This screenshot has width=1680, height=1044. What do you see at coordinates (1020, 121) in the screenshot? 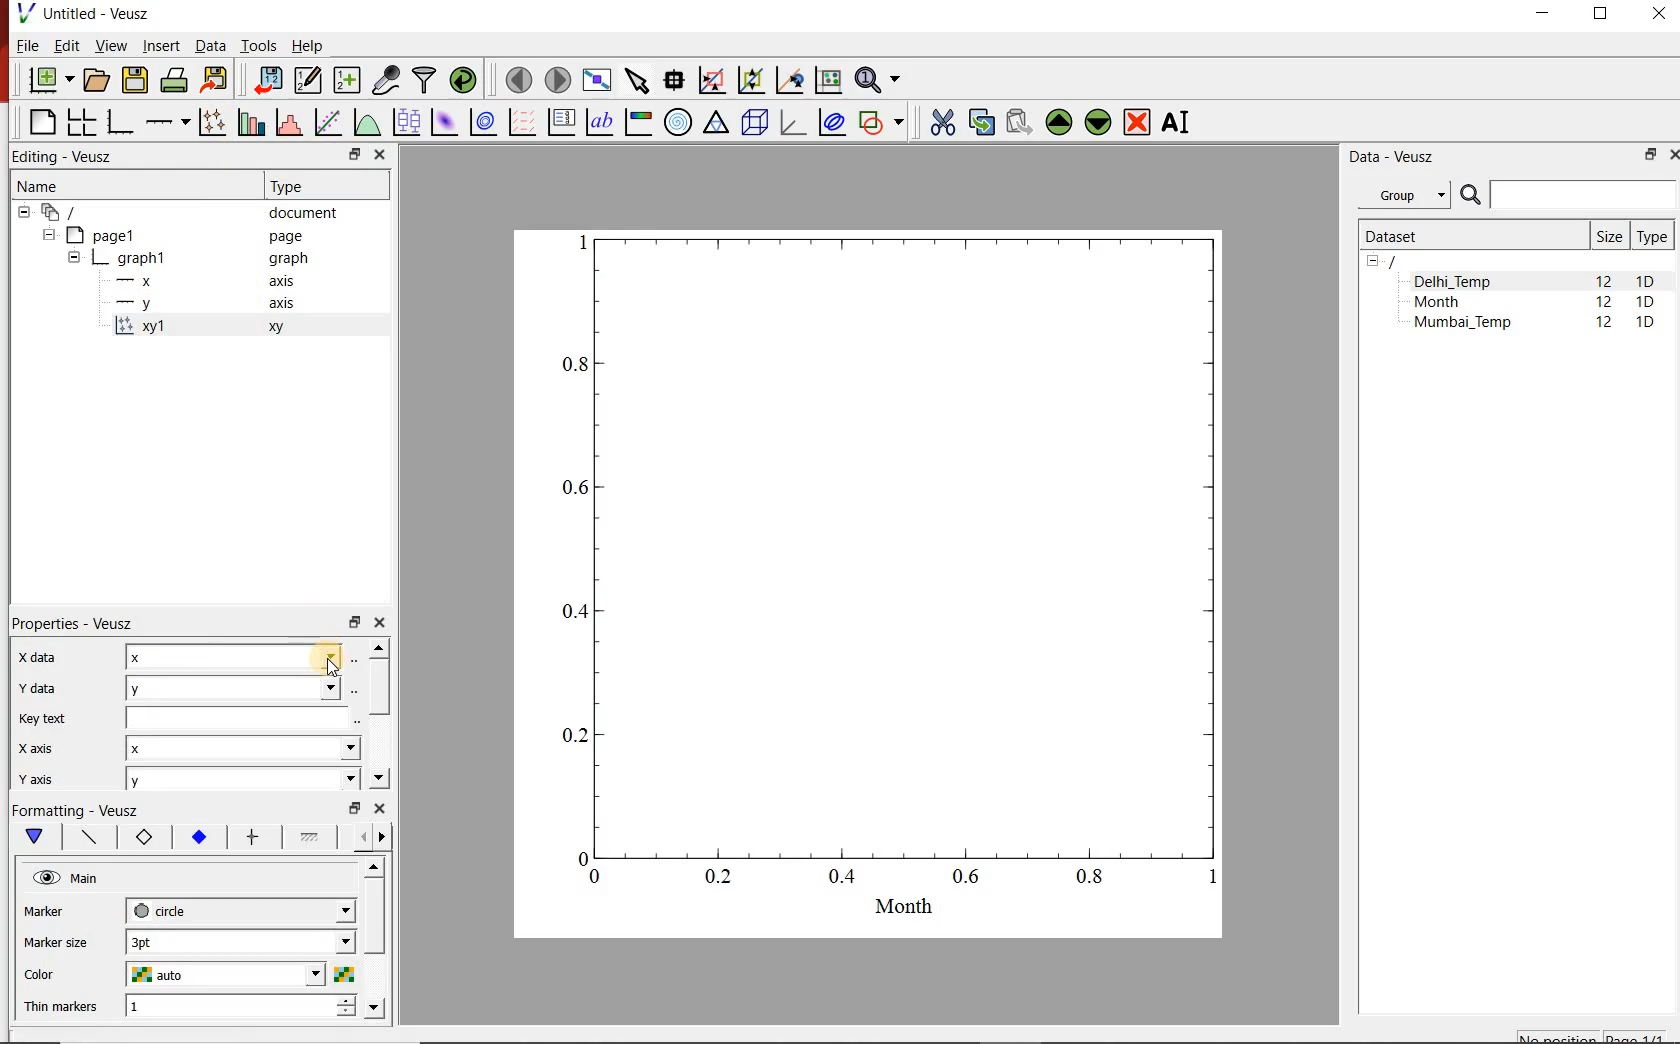
I see `paste widget from the clipboard` at bounding box center [1020, 121].